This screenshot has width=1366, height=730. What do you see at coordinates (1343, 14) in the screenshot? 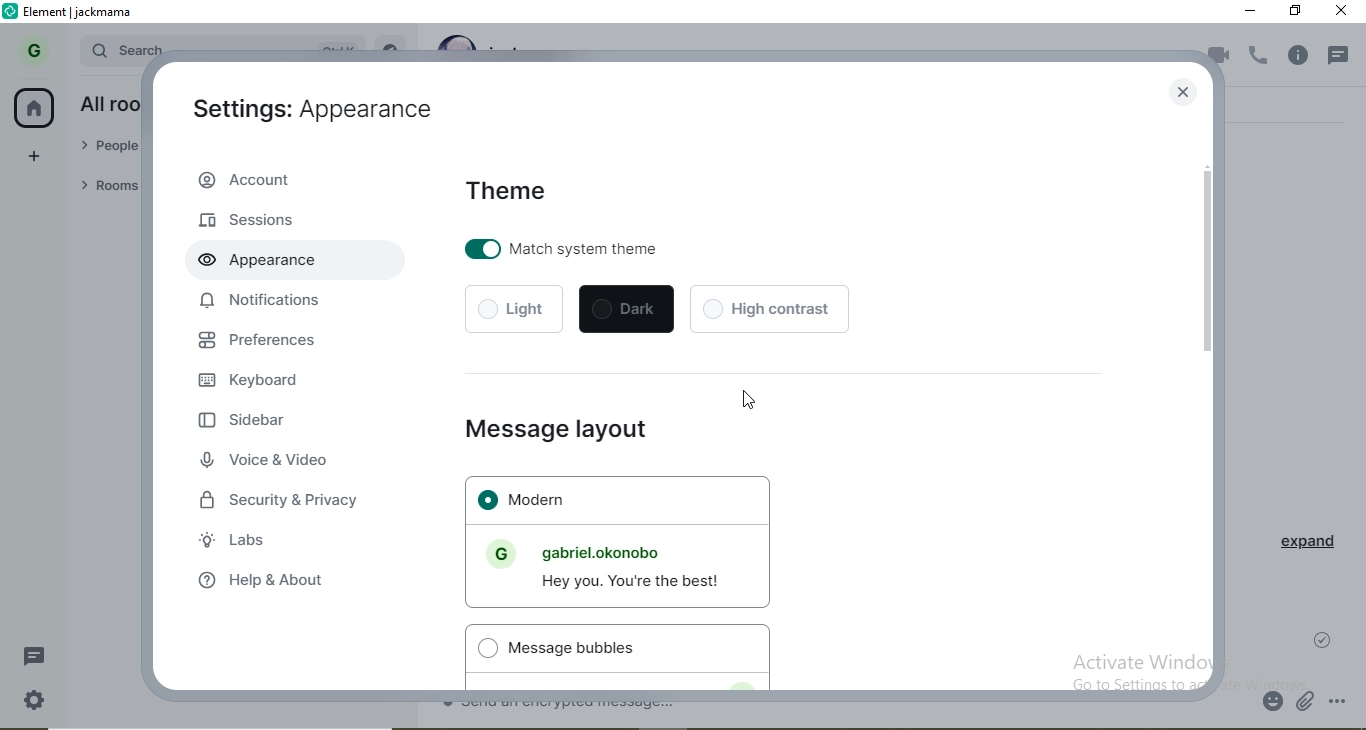
I see `close` at bounding box center [1343, 14].